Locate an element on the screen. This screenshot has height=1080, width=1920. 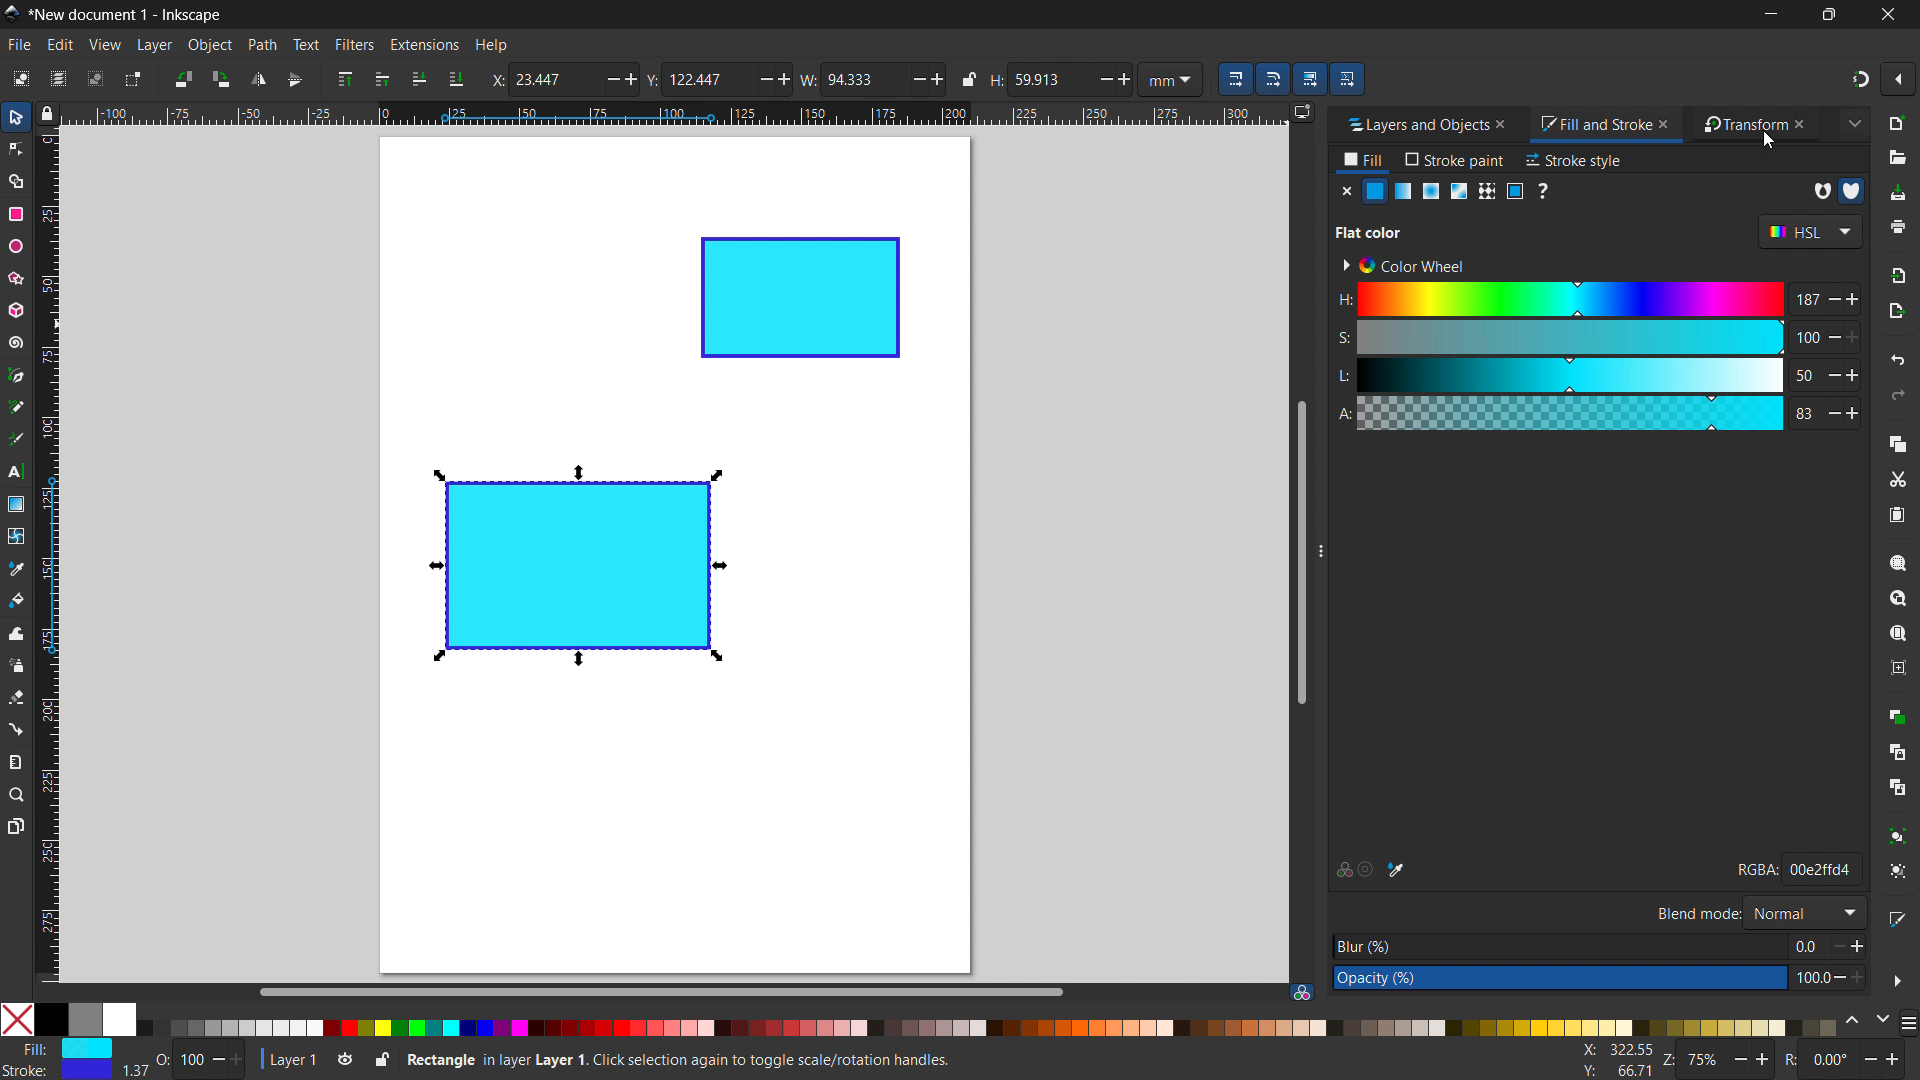
minus/ decrease is located at coordinates (604, 79).